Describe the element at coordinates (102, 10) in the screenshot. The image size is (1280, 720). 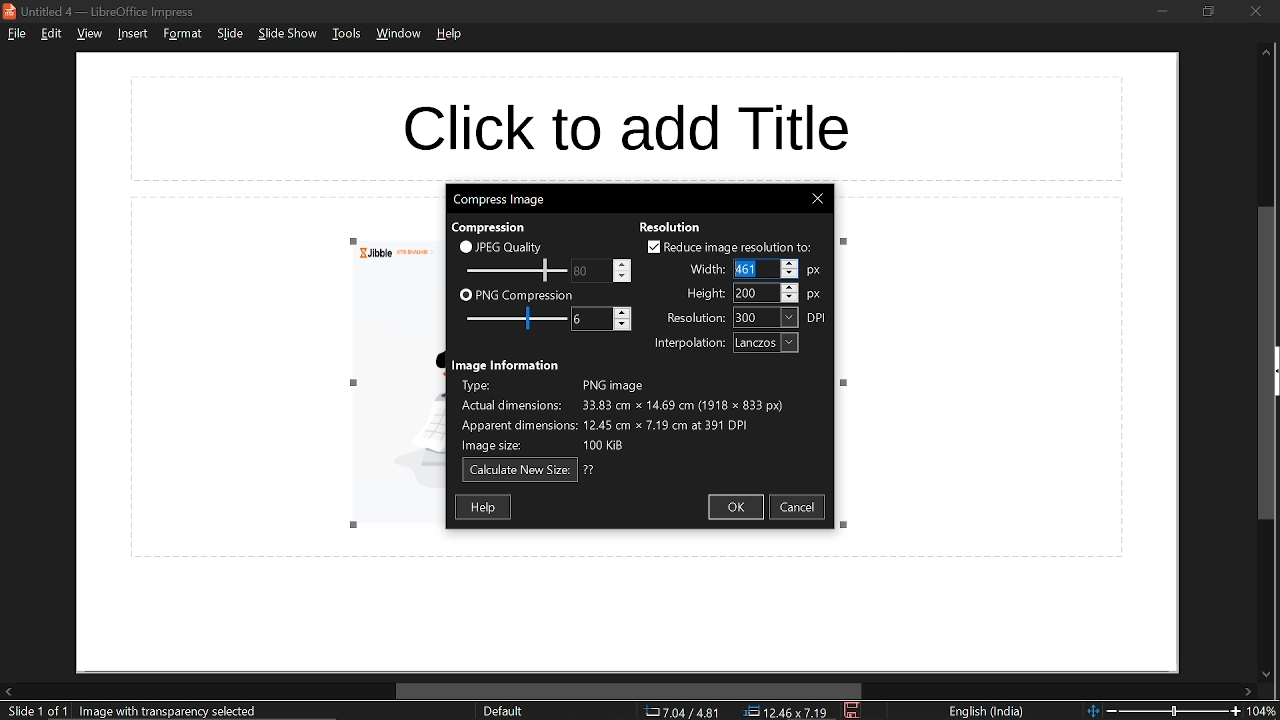
I see `current window` at that location.